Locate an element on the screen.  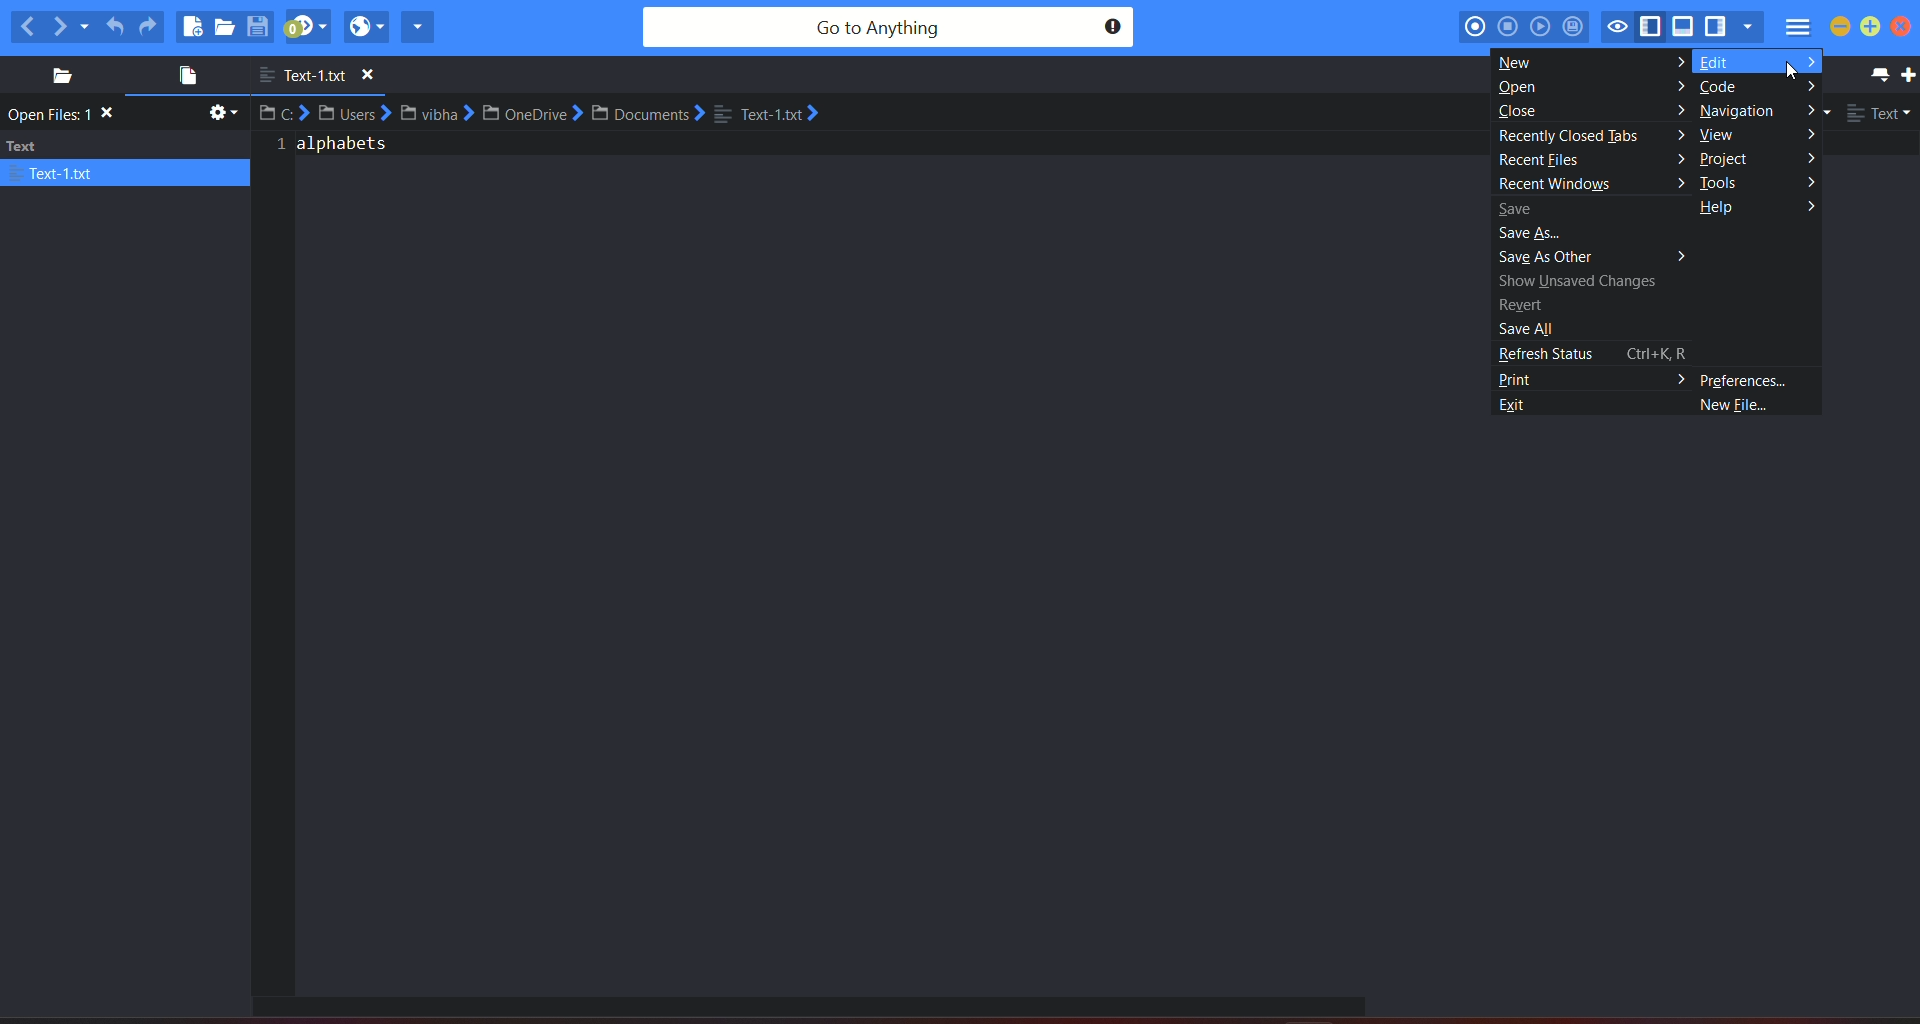
Recent is located at coordinates (1527, 303).